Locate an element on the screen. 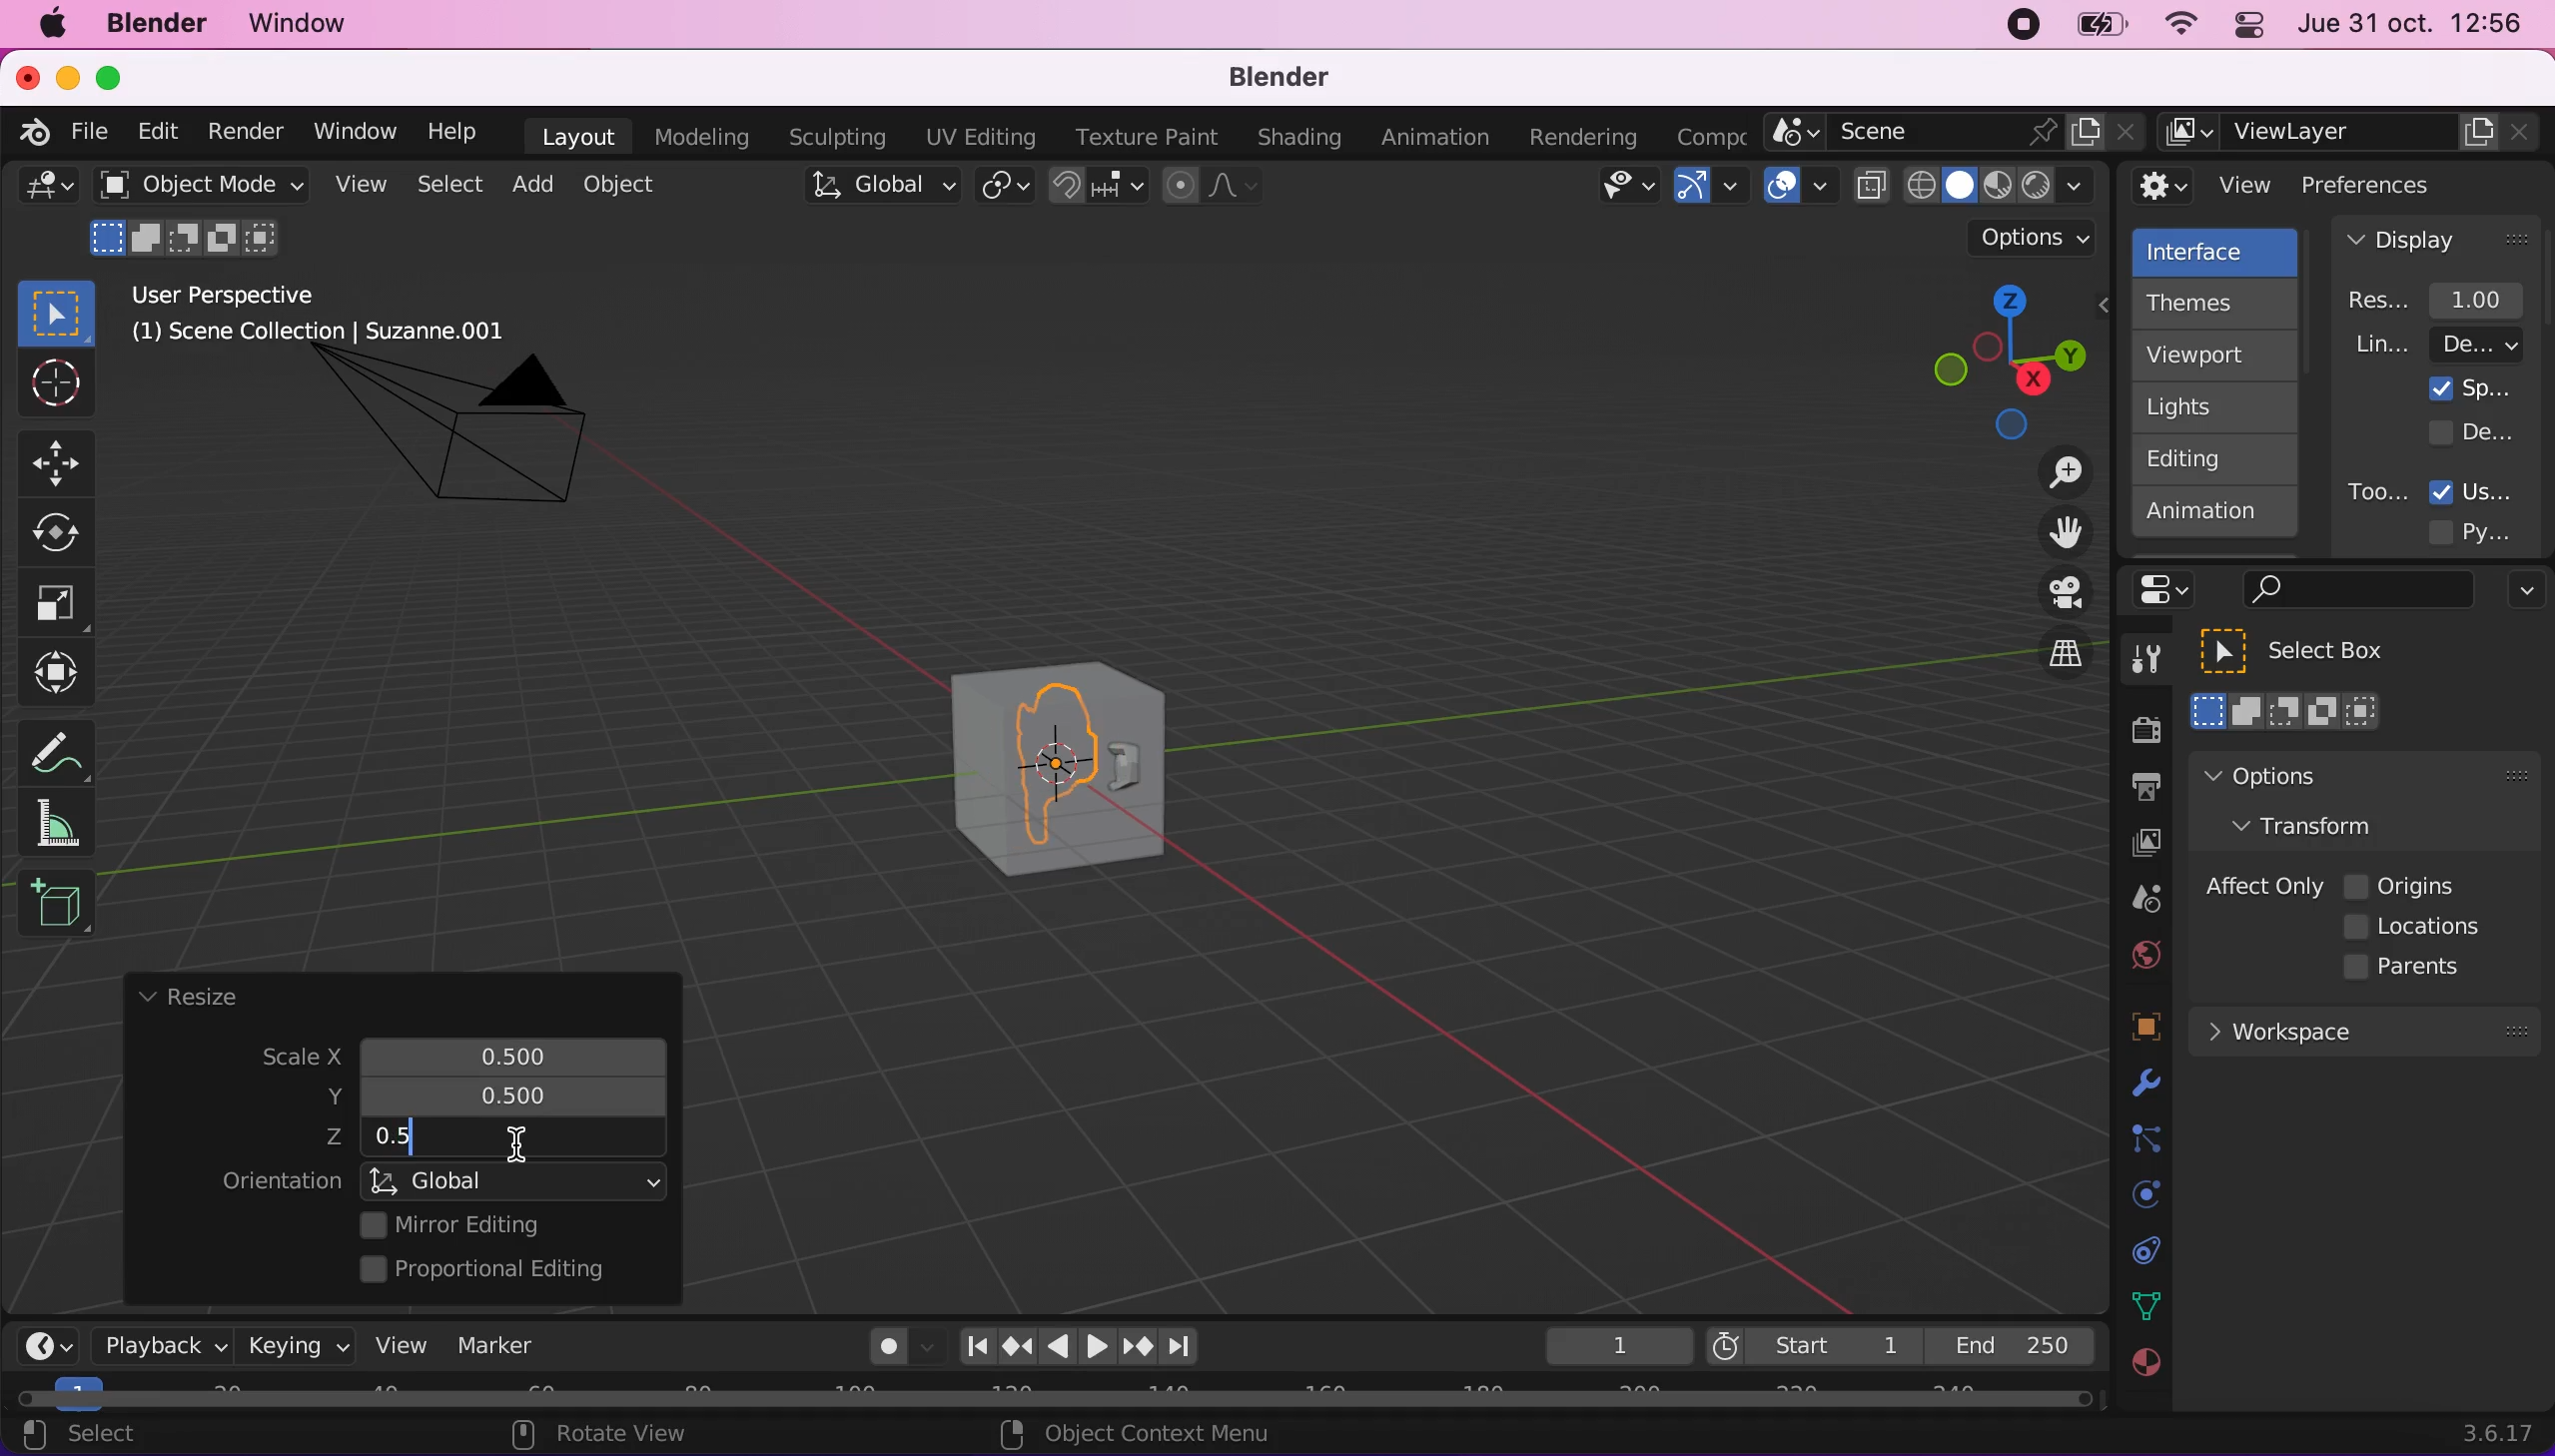 The height and width of the screenshot is (1456, 2555). view is located at coordinates (393, 1344).